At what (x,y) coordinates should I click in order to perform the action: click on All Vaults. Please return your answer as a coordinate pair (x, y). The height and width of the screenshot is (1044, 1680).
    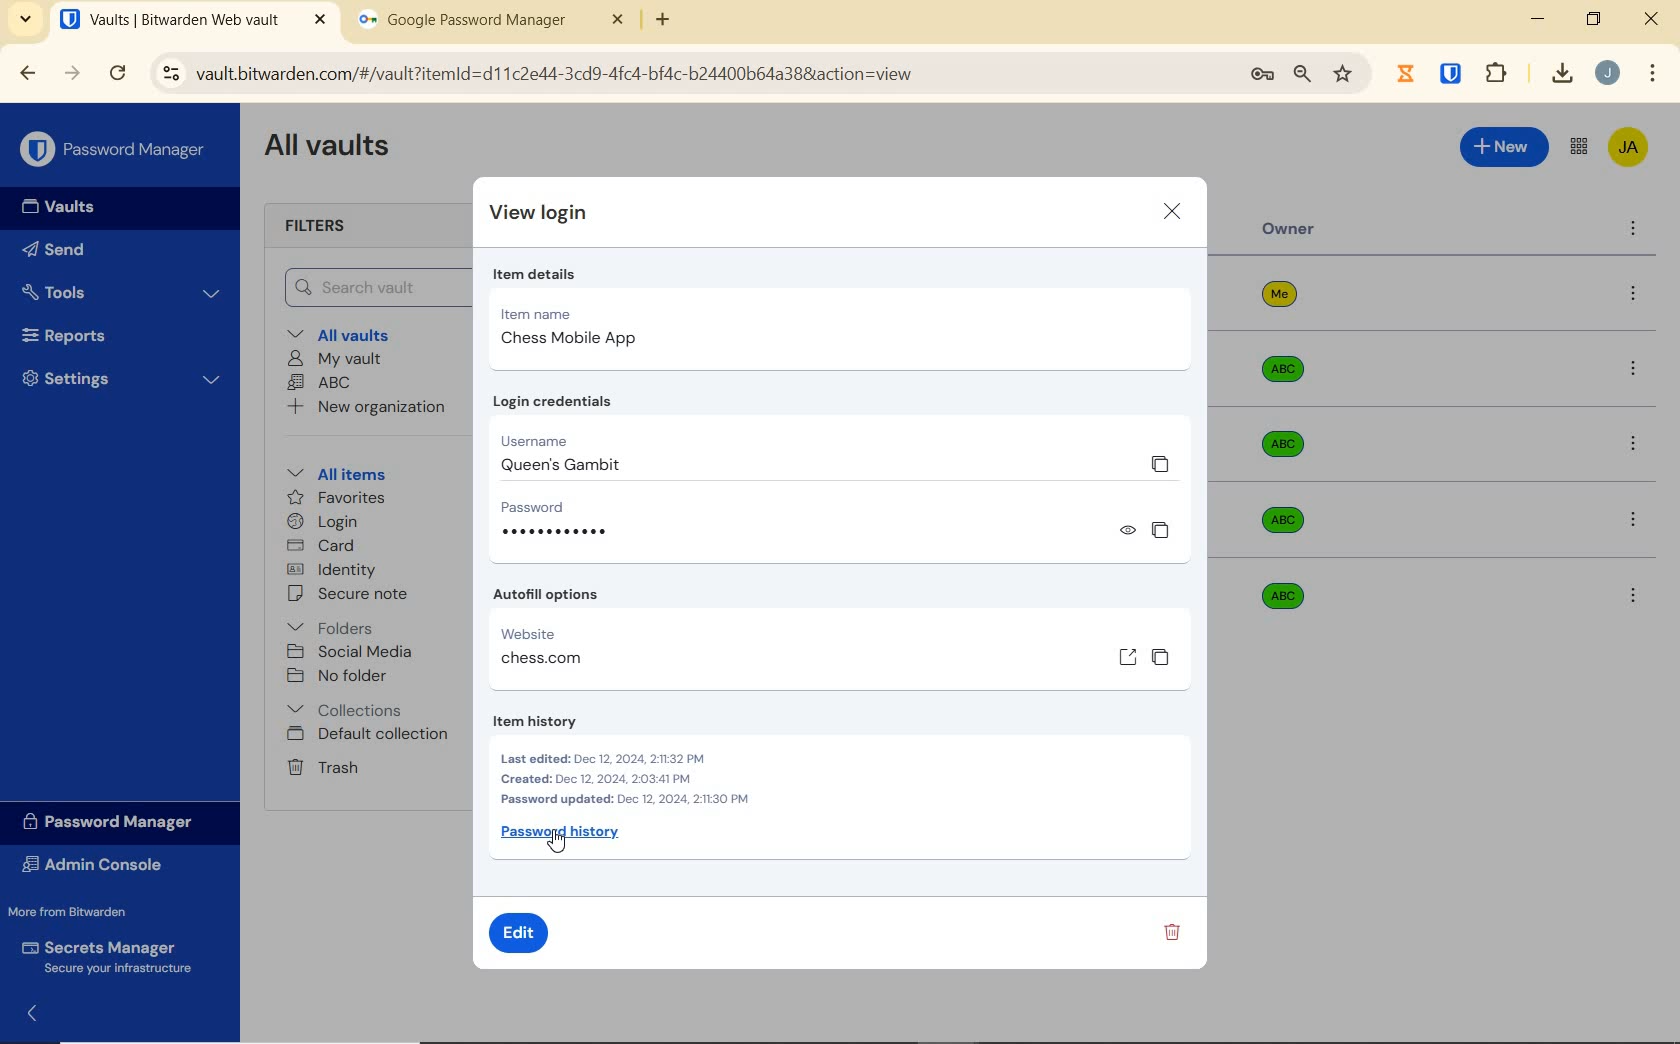
    Looking at the image, I should click on (330, 148).